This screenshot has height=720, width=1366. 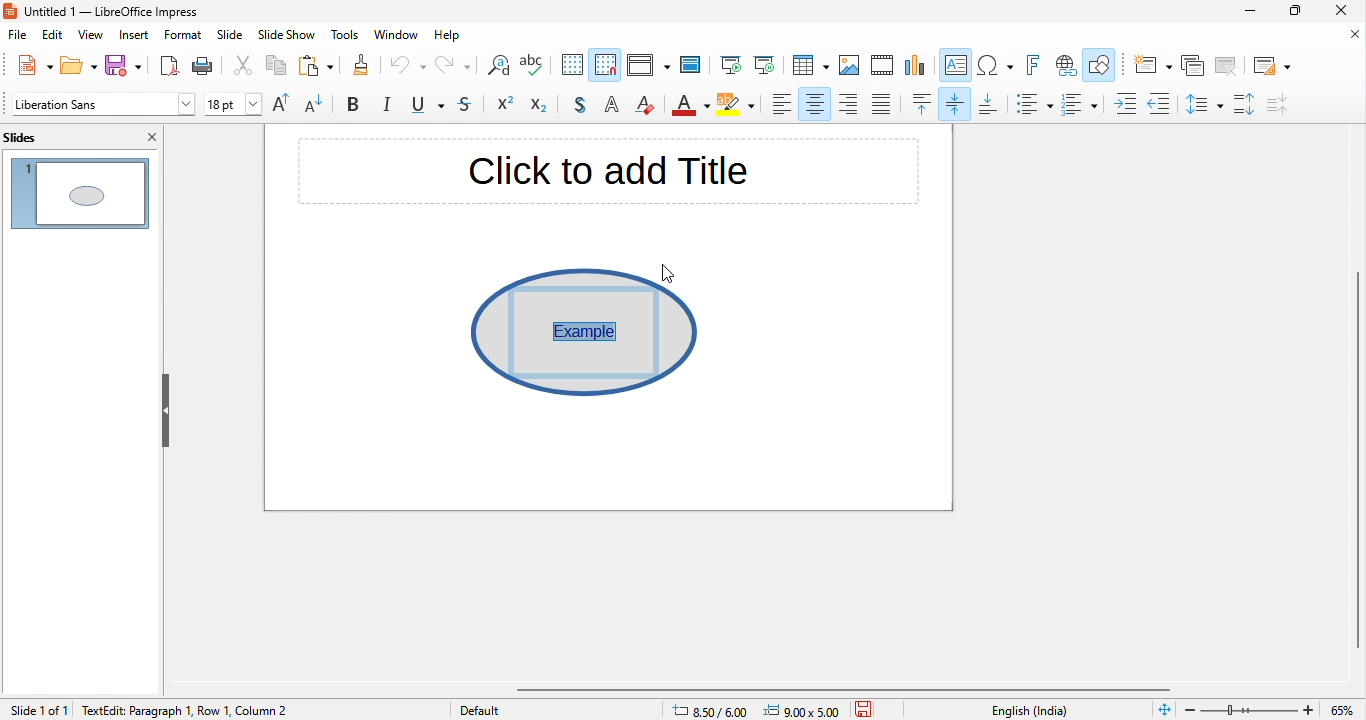 What do you see at coordinates (573, 66) in the screenshot?
I see `display to grid` at bounding box center [573, 66].